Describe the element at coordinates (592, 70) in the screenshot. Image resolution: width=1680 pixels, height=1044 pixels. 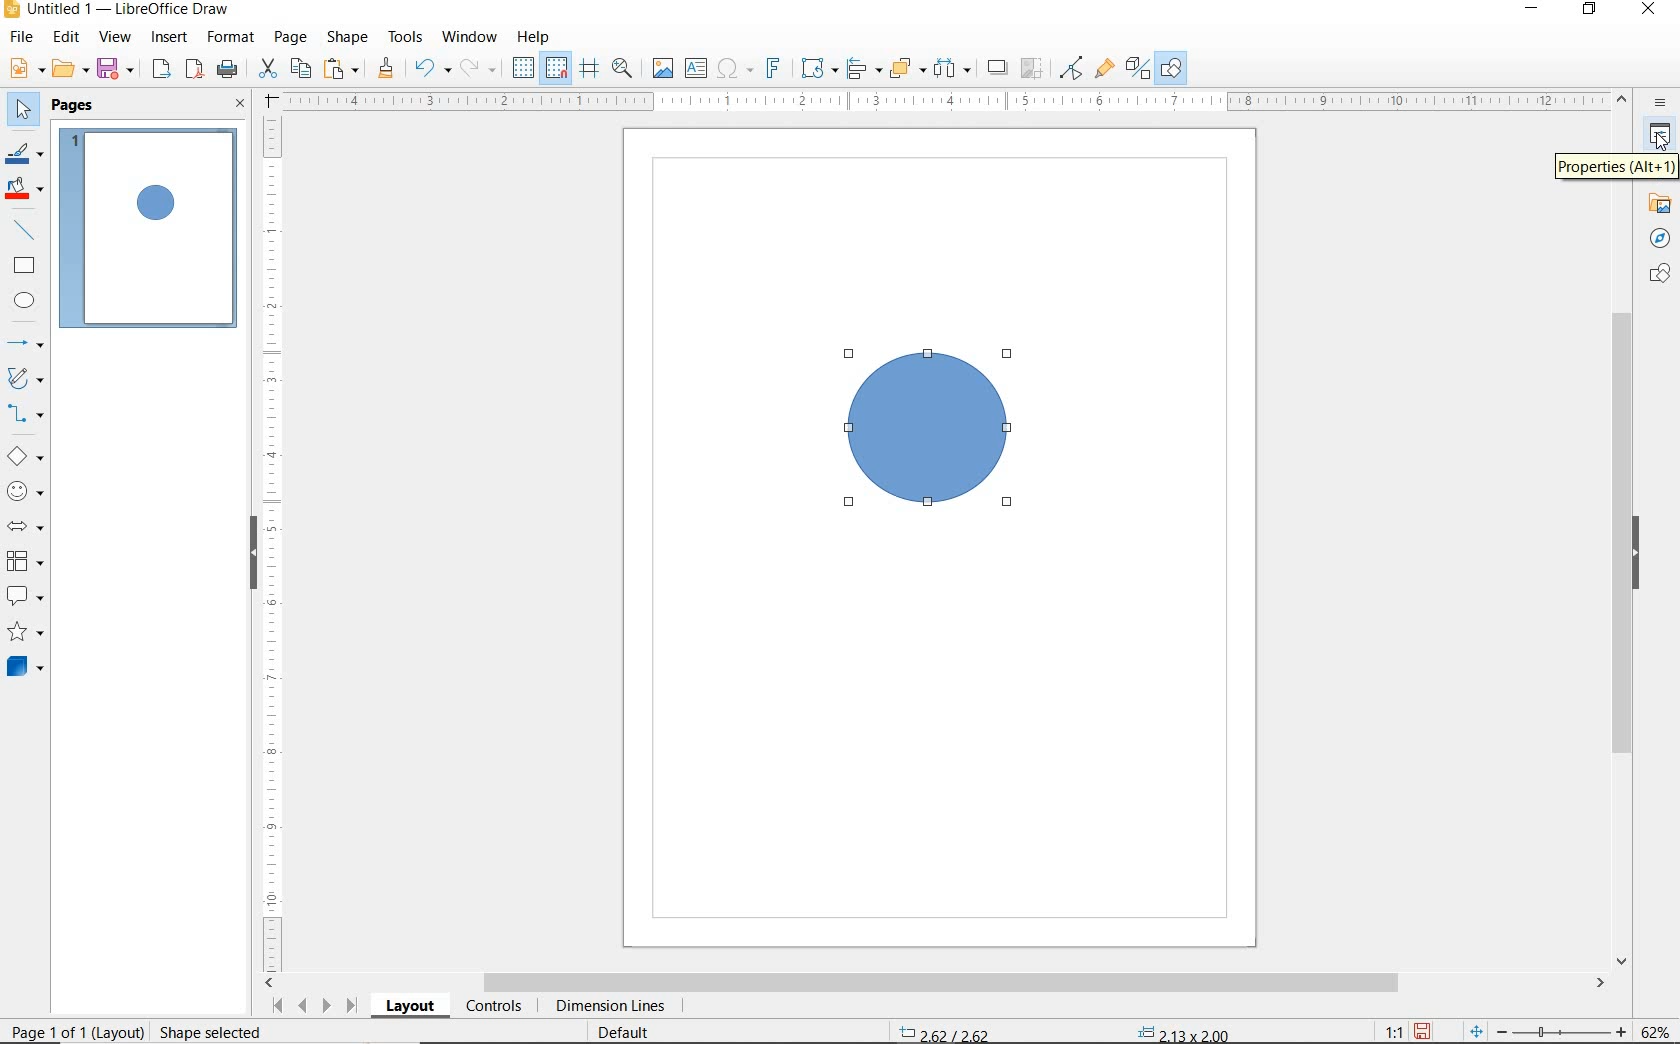
I see `` at that location.